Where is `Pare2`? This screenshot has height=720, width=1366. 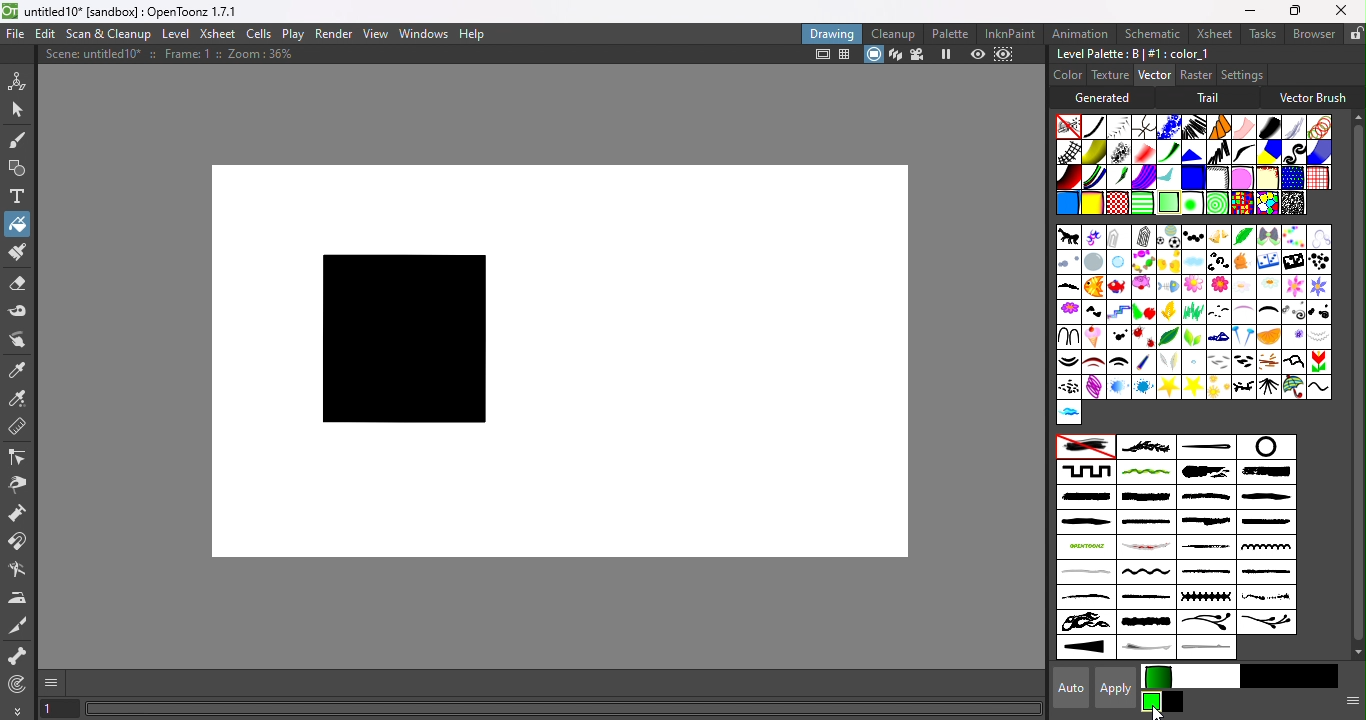 Pare2 is located at coordinates (1117, 361).